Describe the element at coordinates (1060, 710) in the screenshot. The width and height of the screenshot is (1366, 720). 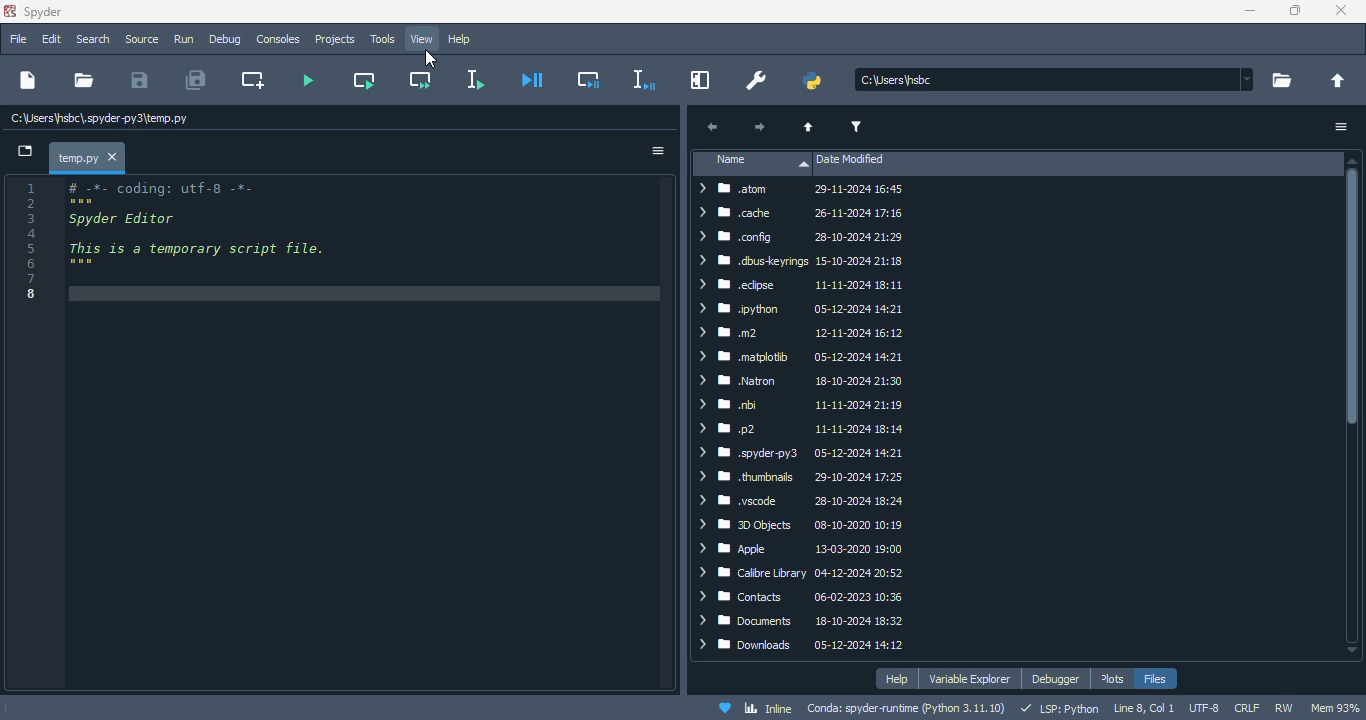
I see `LSP: Python` at that location.